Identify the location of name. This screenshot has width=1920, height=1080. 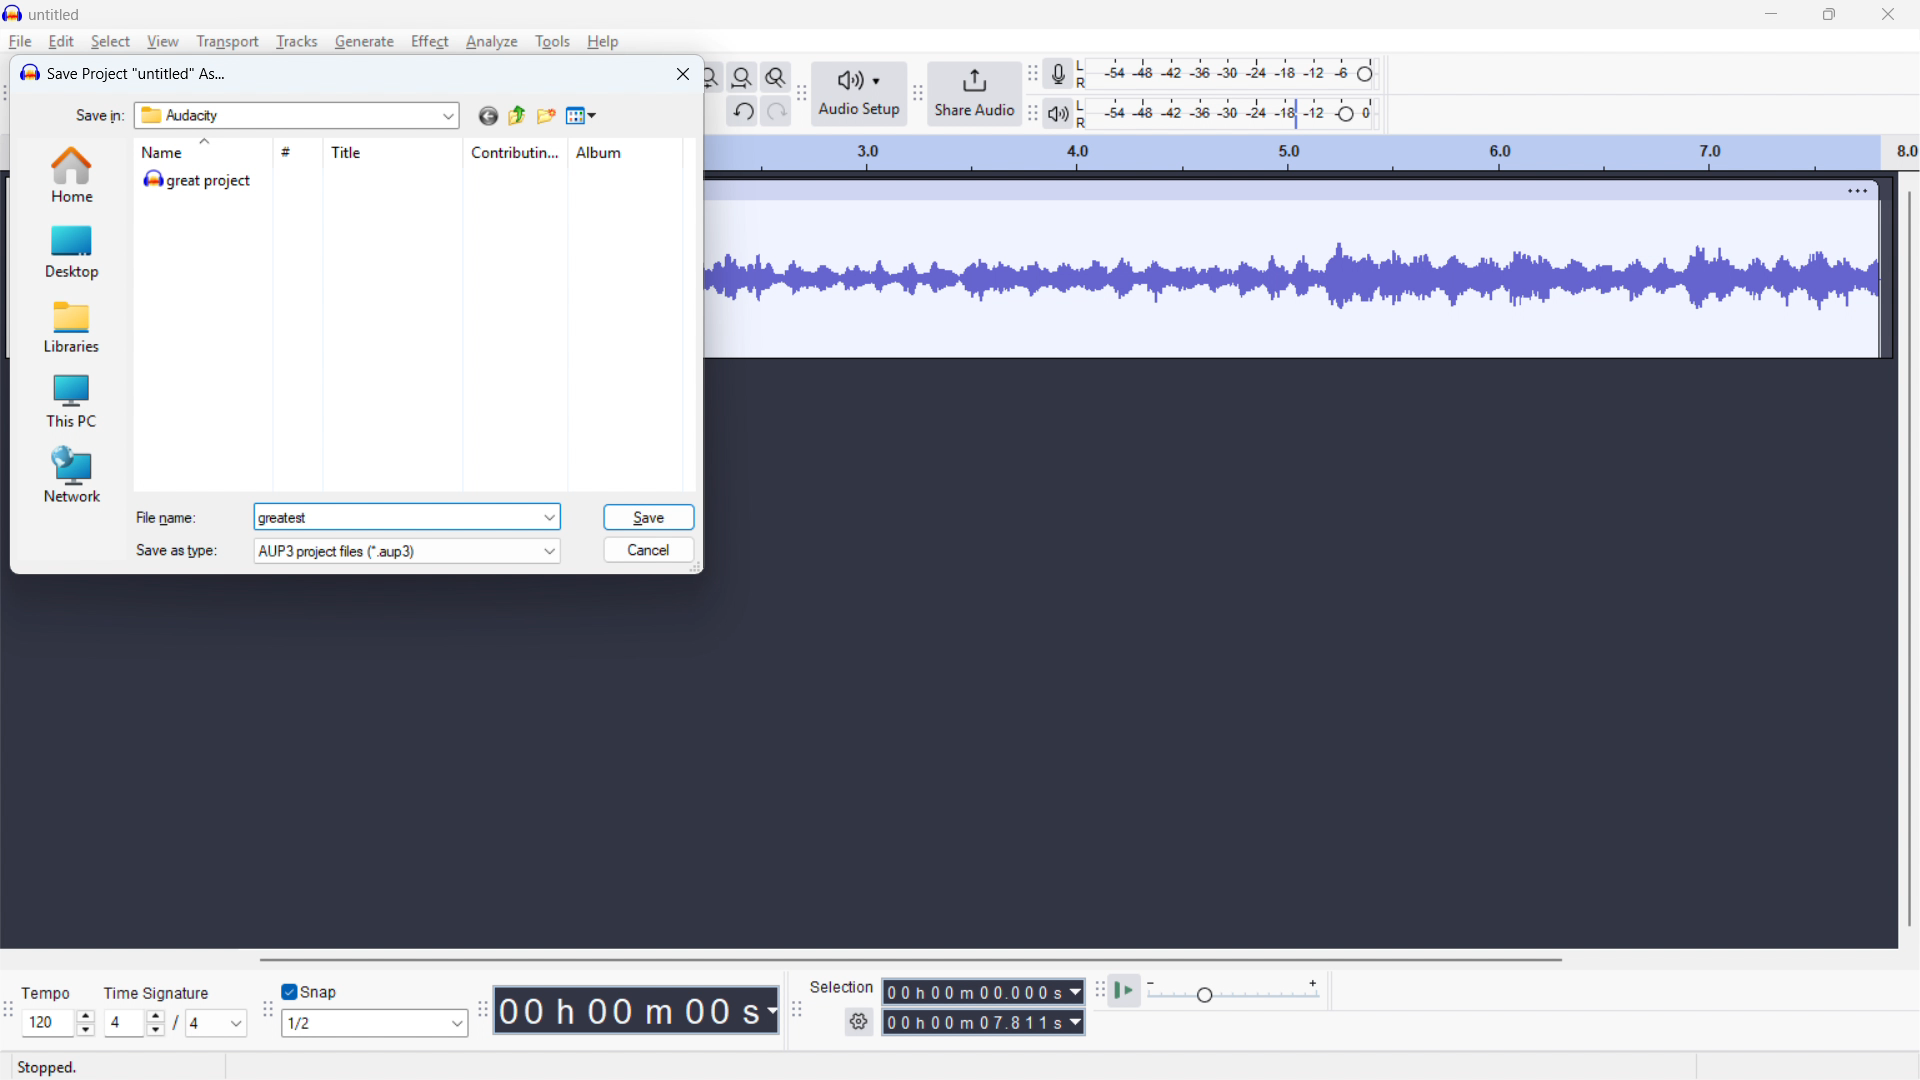
(201, 151).